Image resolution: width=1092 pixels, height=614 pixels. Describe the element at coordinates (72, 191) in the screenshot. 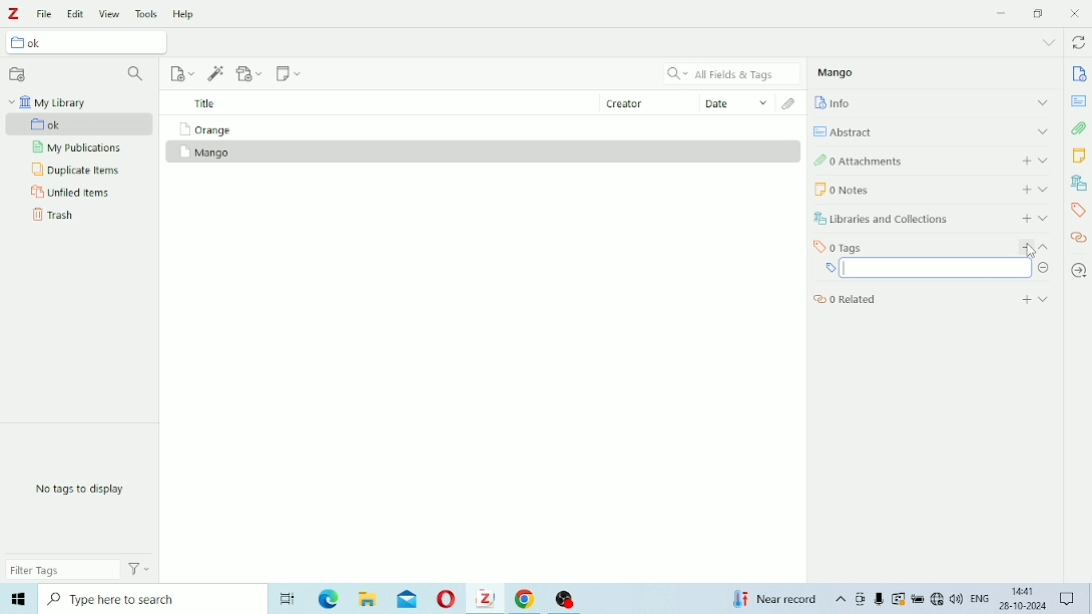

I see `Unfiled Items` at that location.